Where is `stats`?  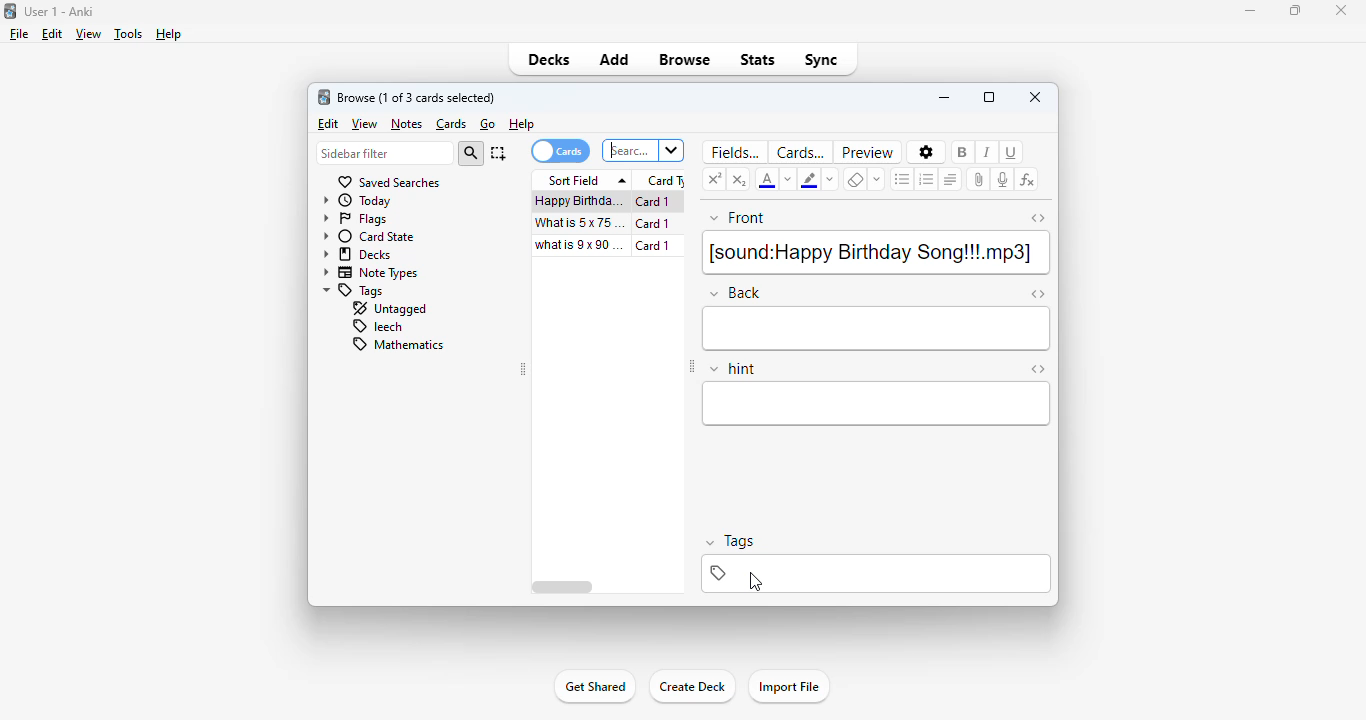
stats is located at coordinates (759, 60).